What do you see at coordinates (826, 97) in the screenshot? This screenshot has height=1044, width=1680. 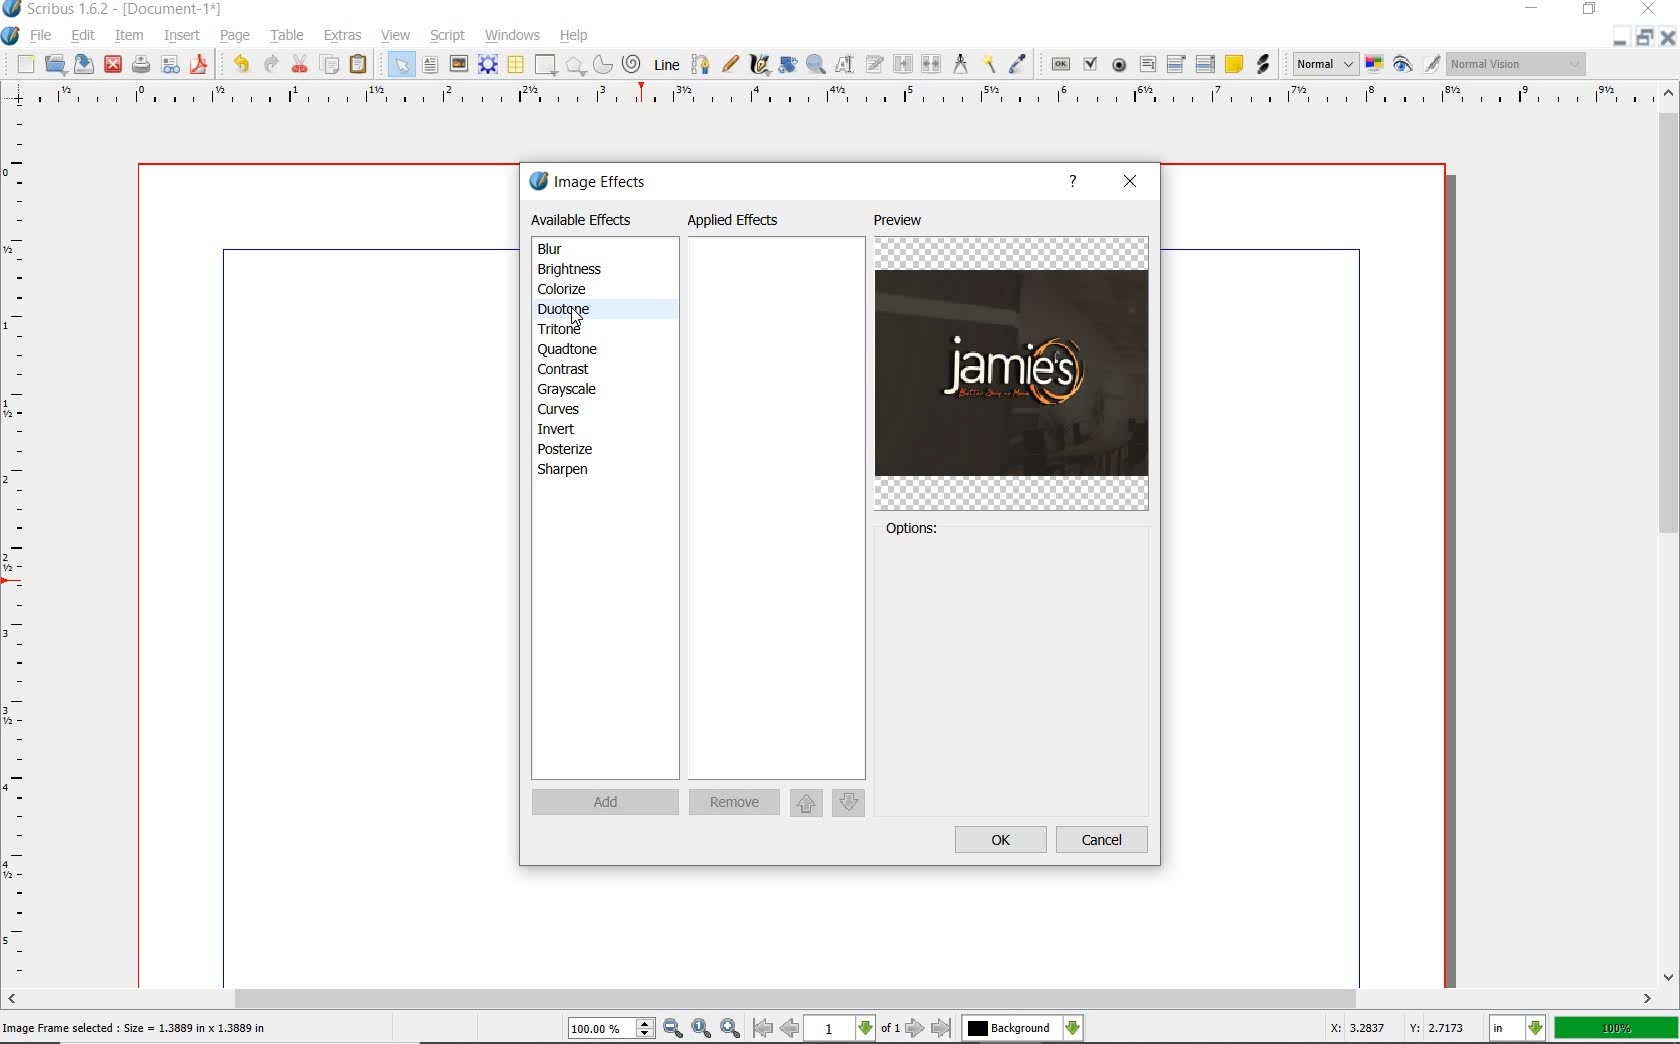 I see `ruler` at bounding box center [826, 97].